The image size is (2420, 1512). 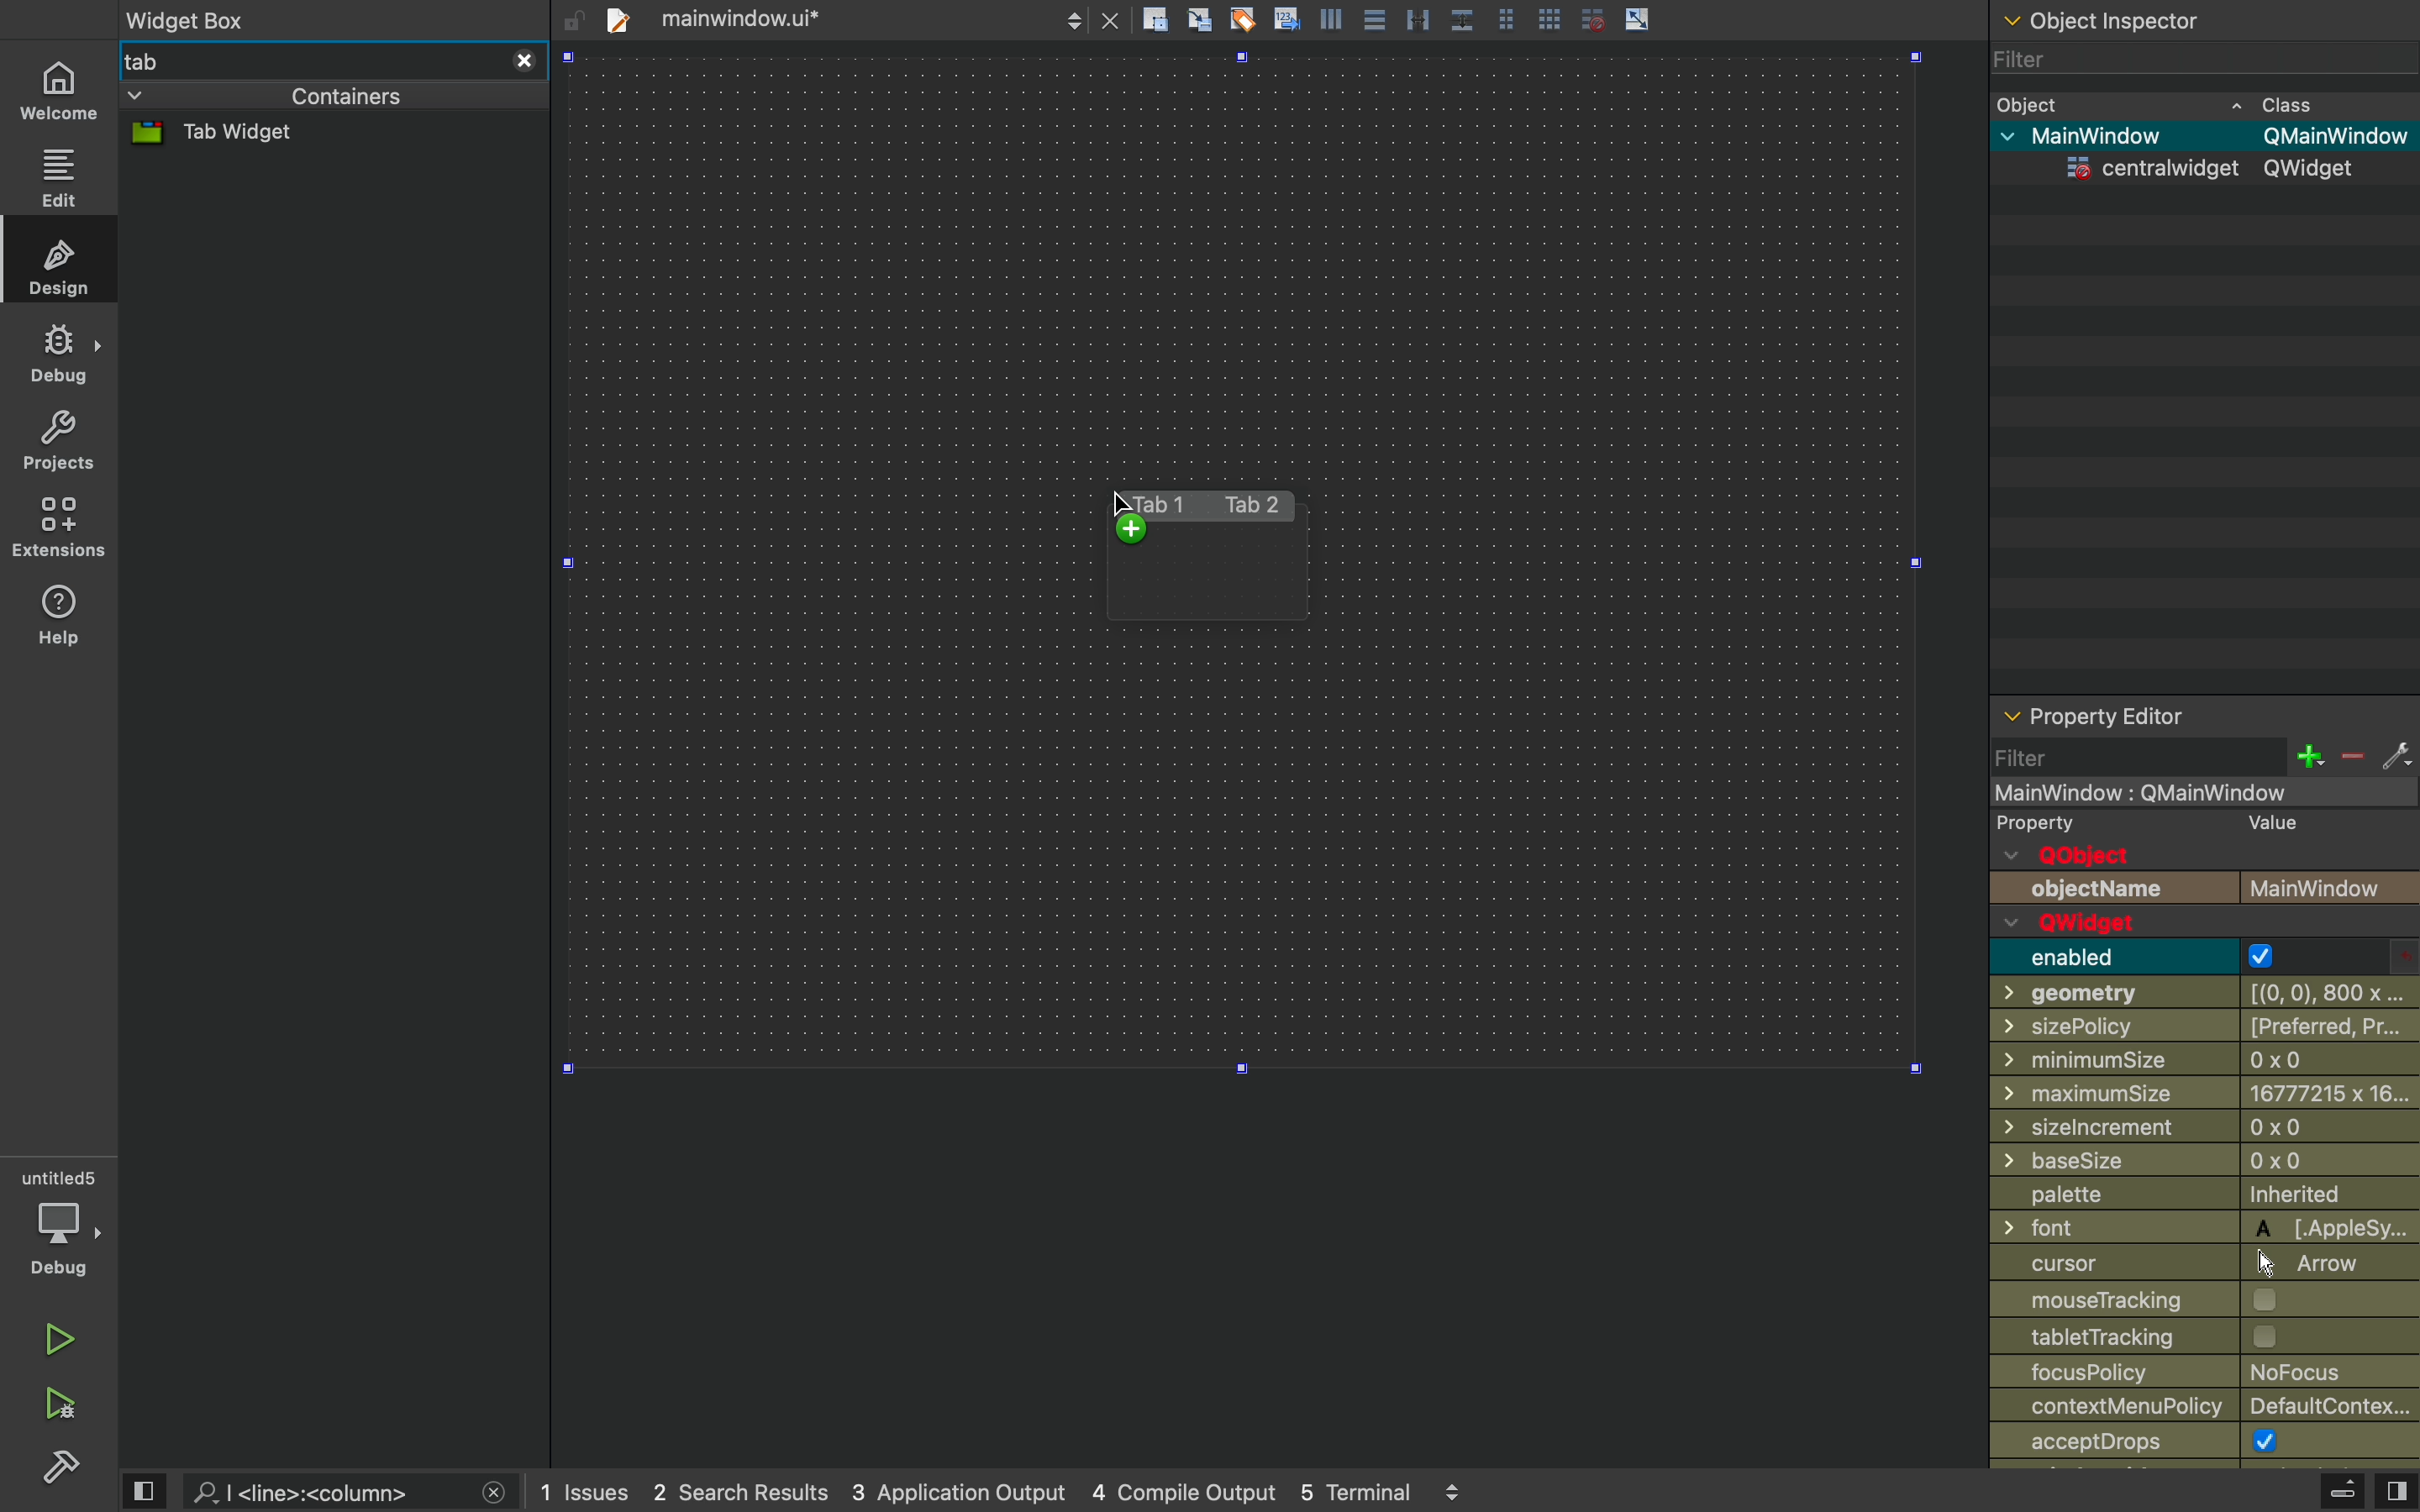 What do you see at coordinates (1199, 19) in the screenshot?
I see `align grid` at bounding box center [1199, 19].